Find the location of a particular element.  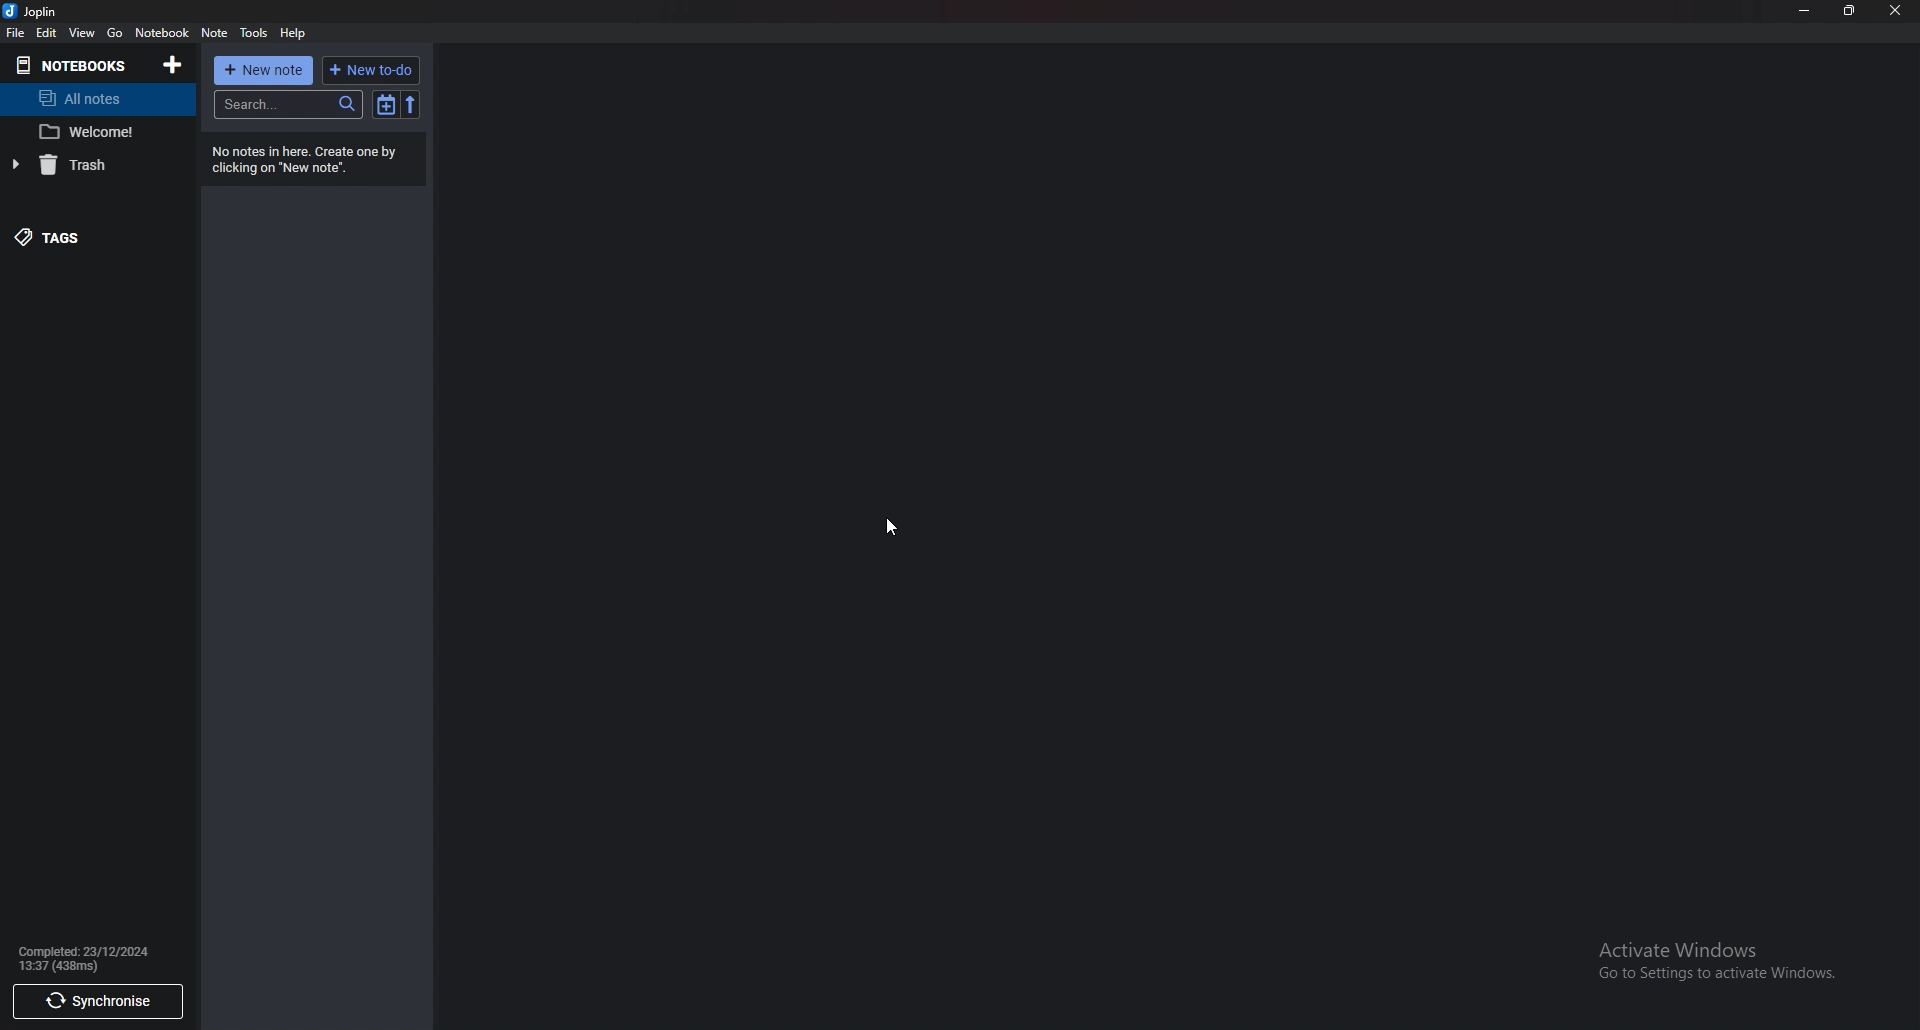

Add notebooks is located at coordinates (172, 65).